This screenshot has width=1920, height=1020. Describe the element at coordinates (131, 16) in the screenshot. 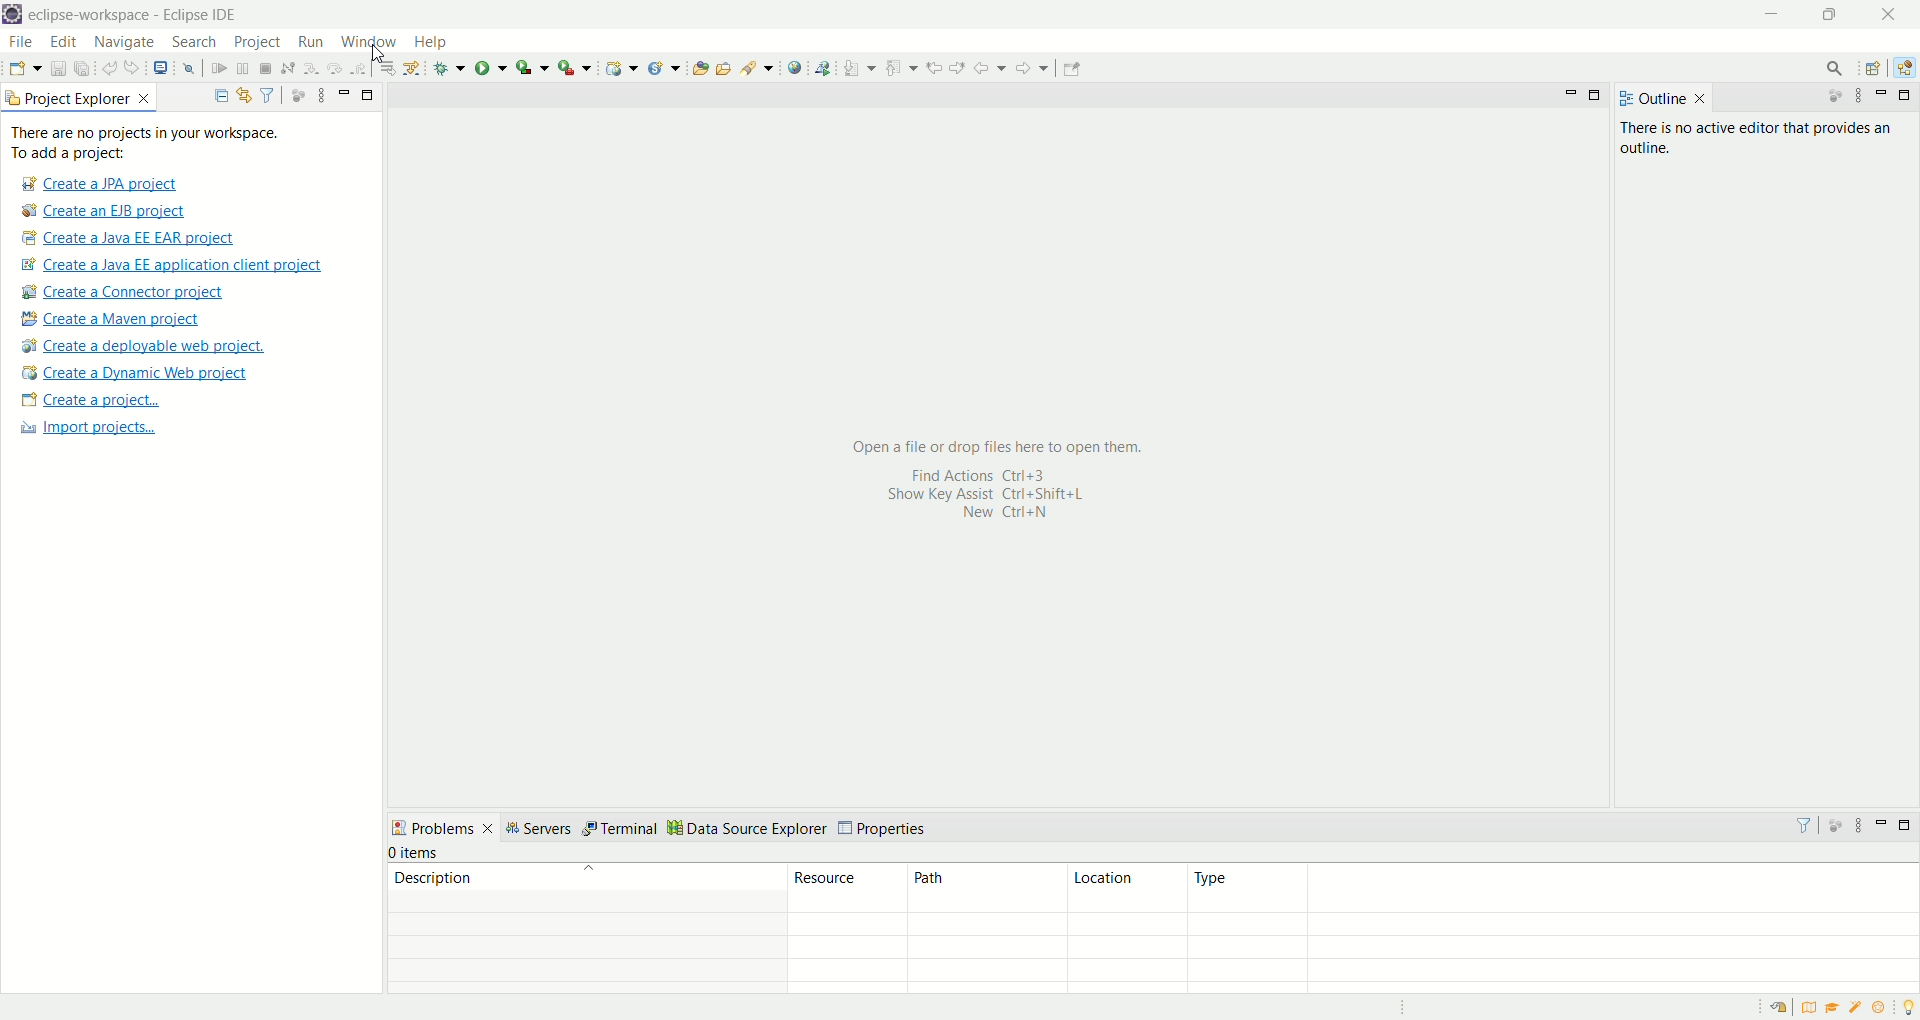

I see `eclipse-workspace-Eclipse IDE` at that location.